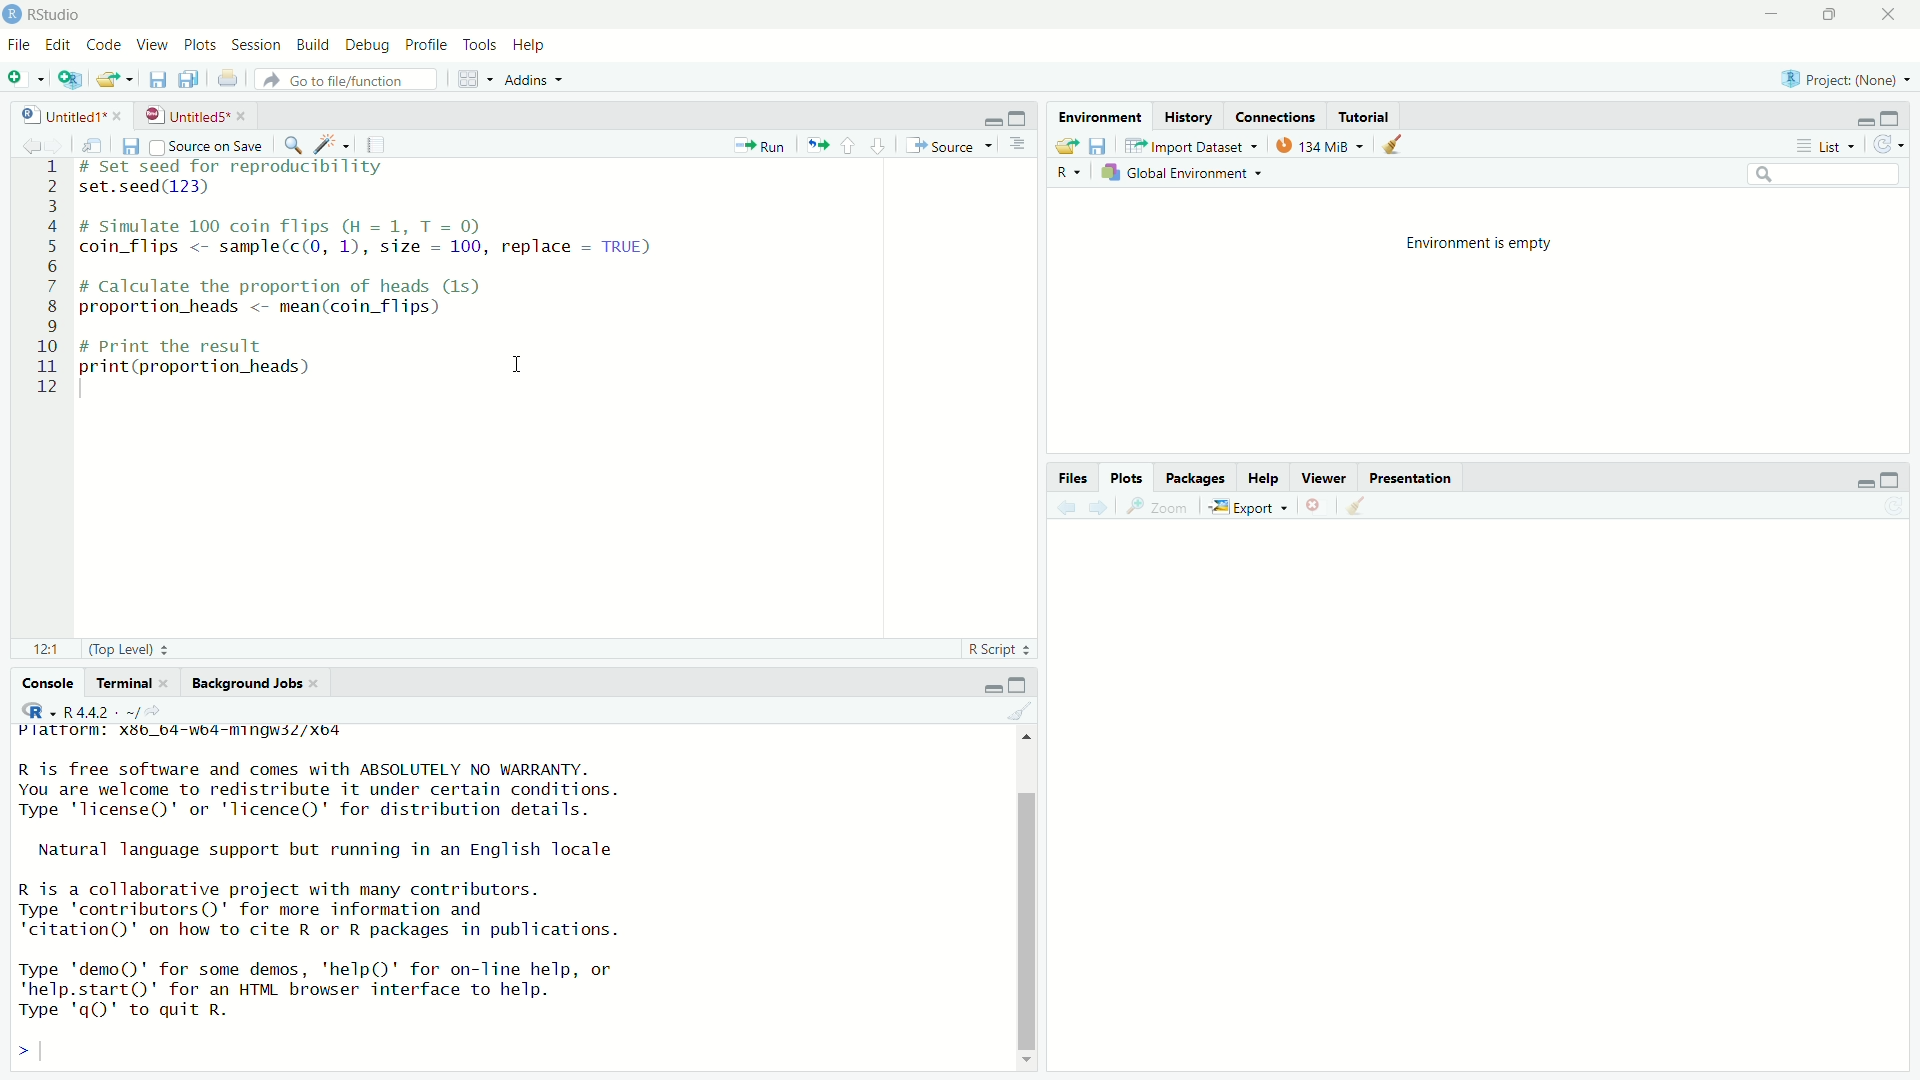 The width and height of the screenshot is (1920, 1080). What do you see at coordinates (53, 114) in the screenshot?
I see `untitled1` at bounding box center [53, 114].